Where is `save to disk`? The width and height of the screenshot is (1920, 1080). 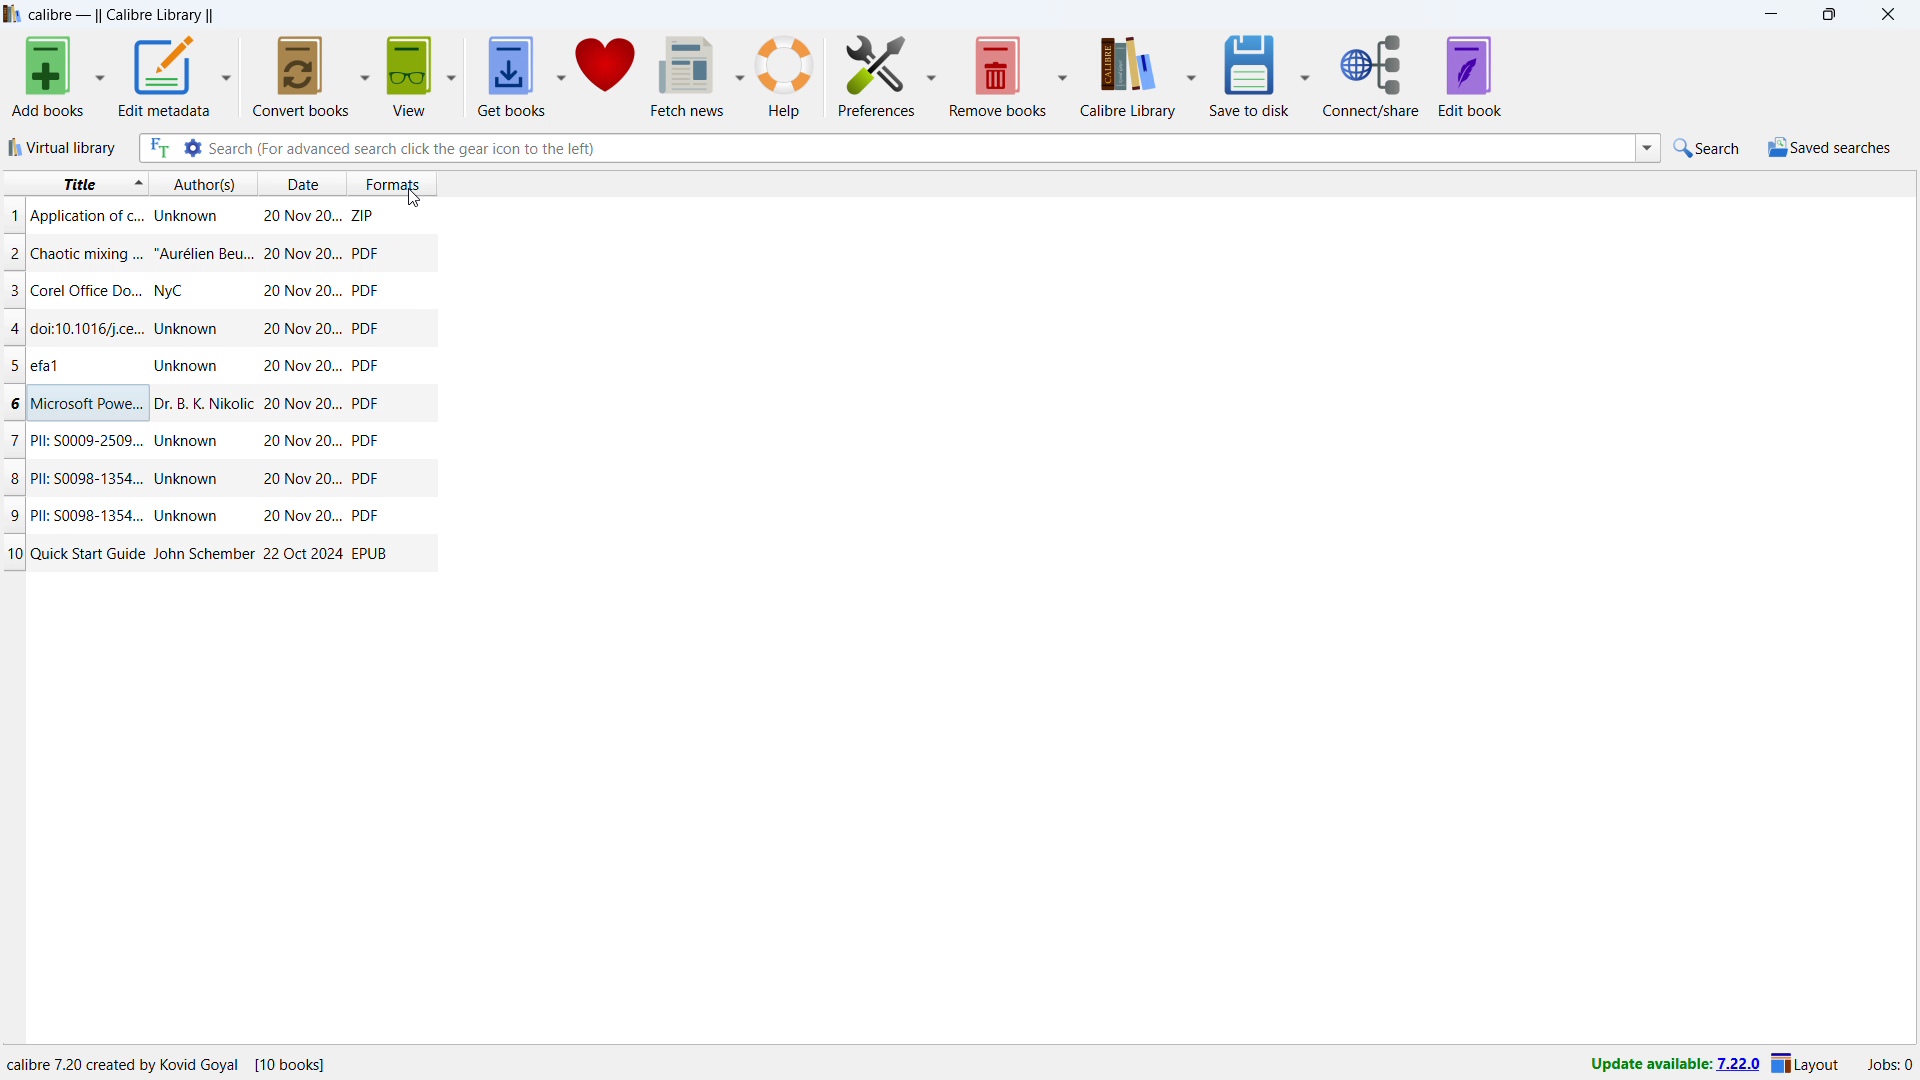 save to disk is located at coordinates (1249, 75).